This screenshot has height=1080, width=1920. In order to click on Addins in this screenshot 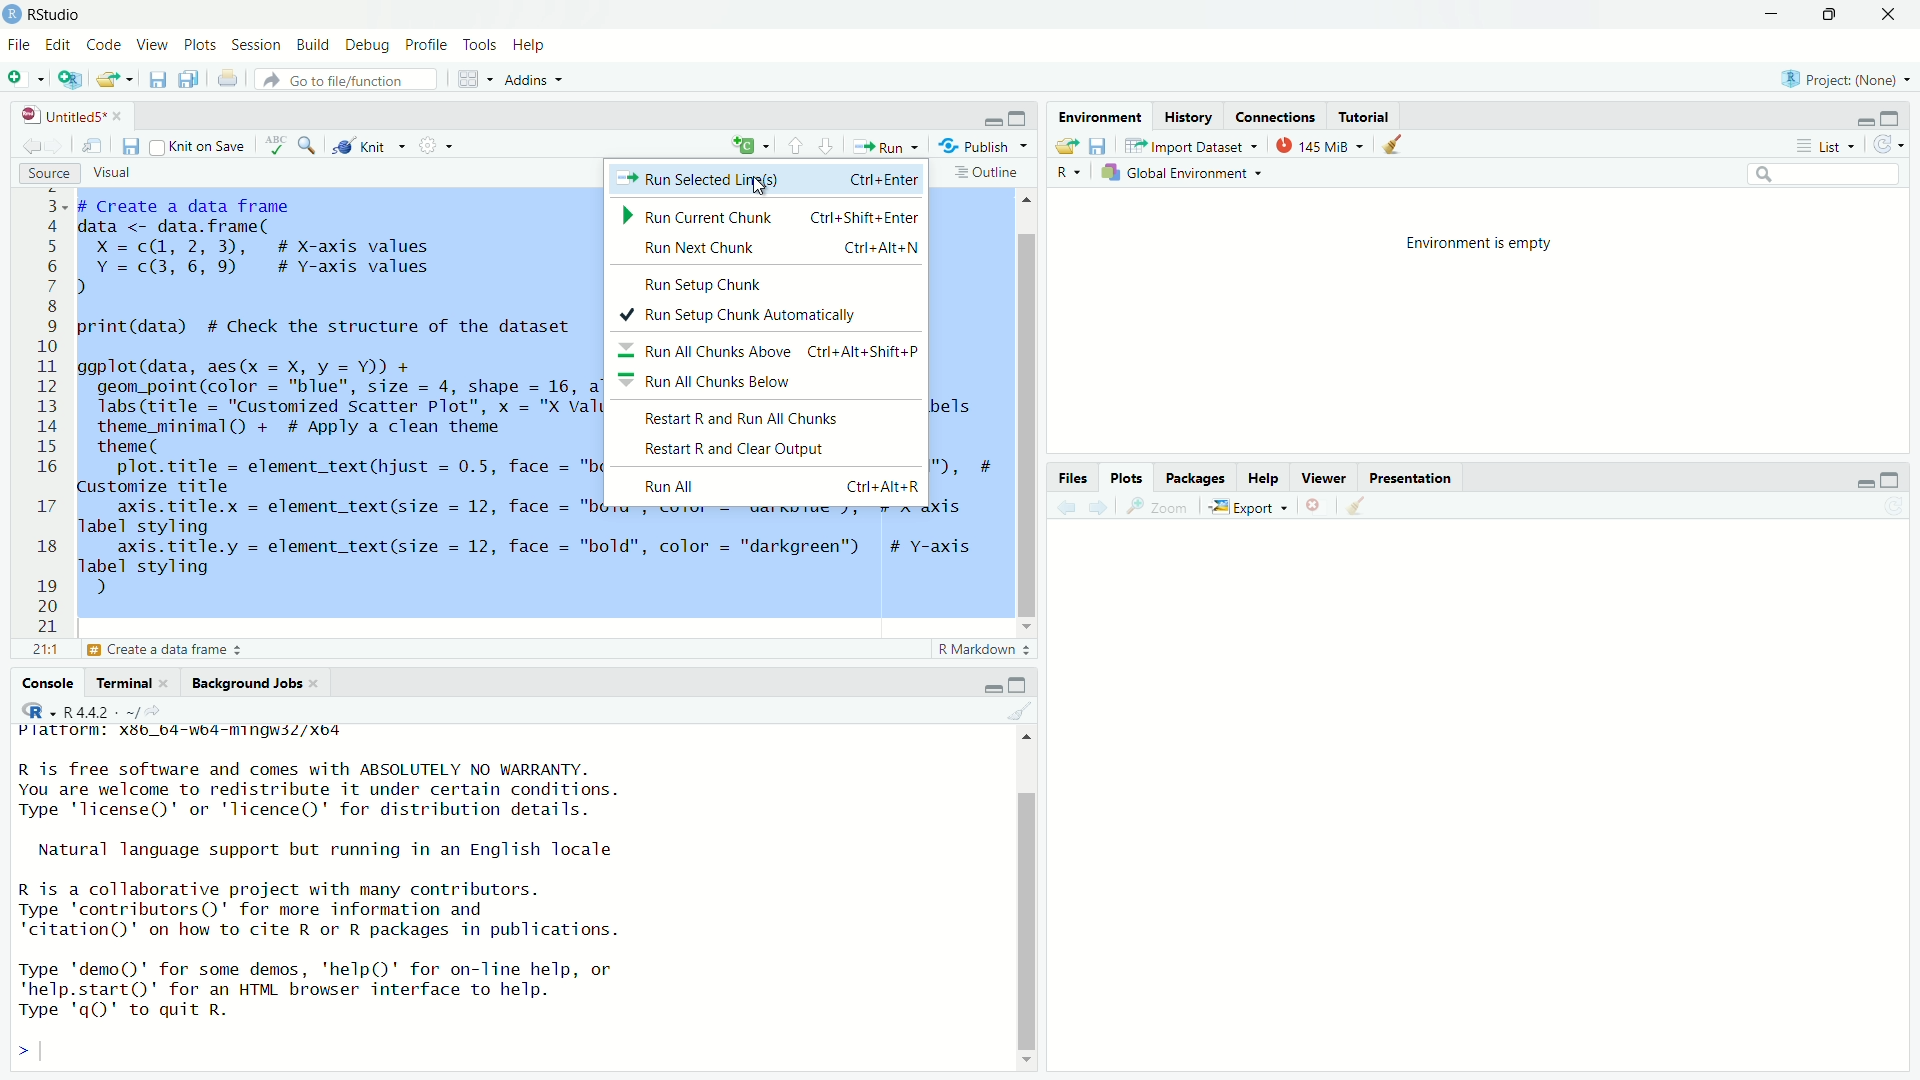, I will do `click(535, 79)`.